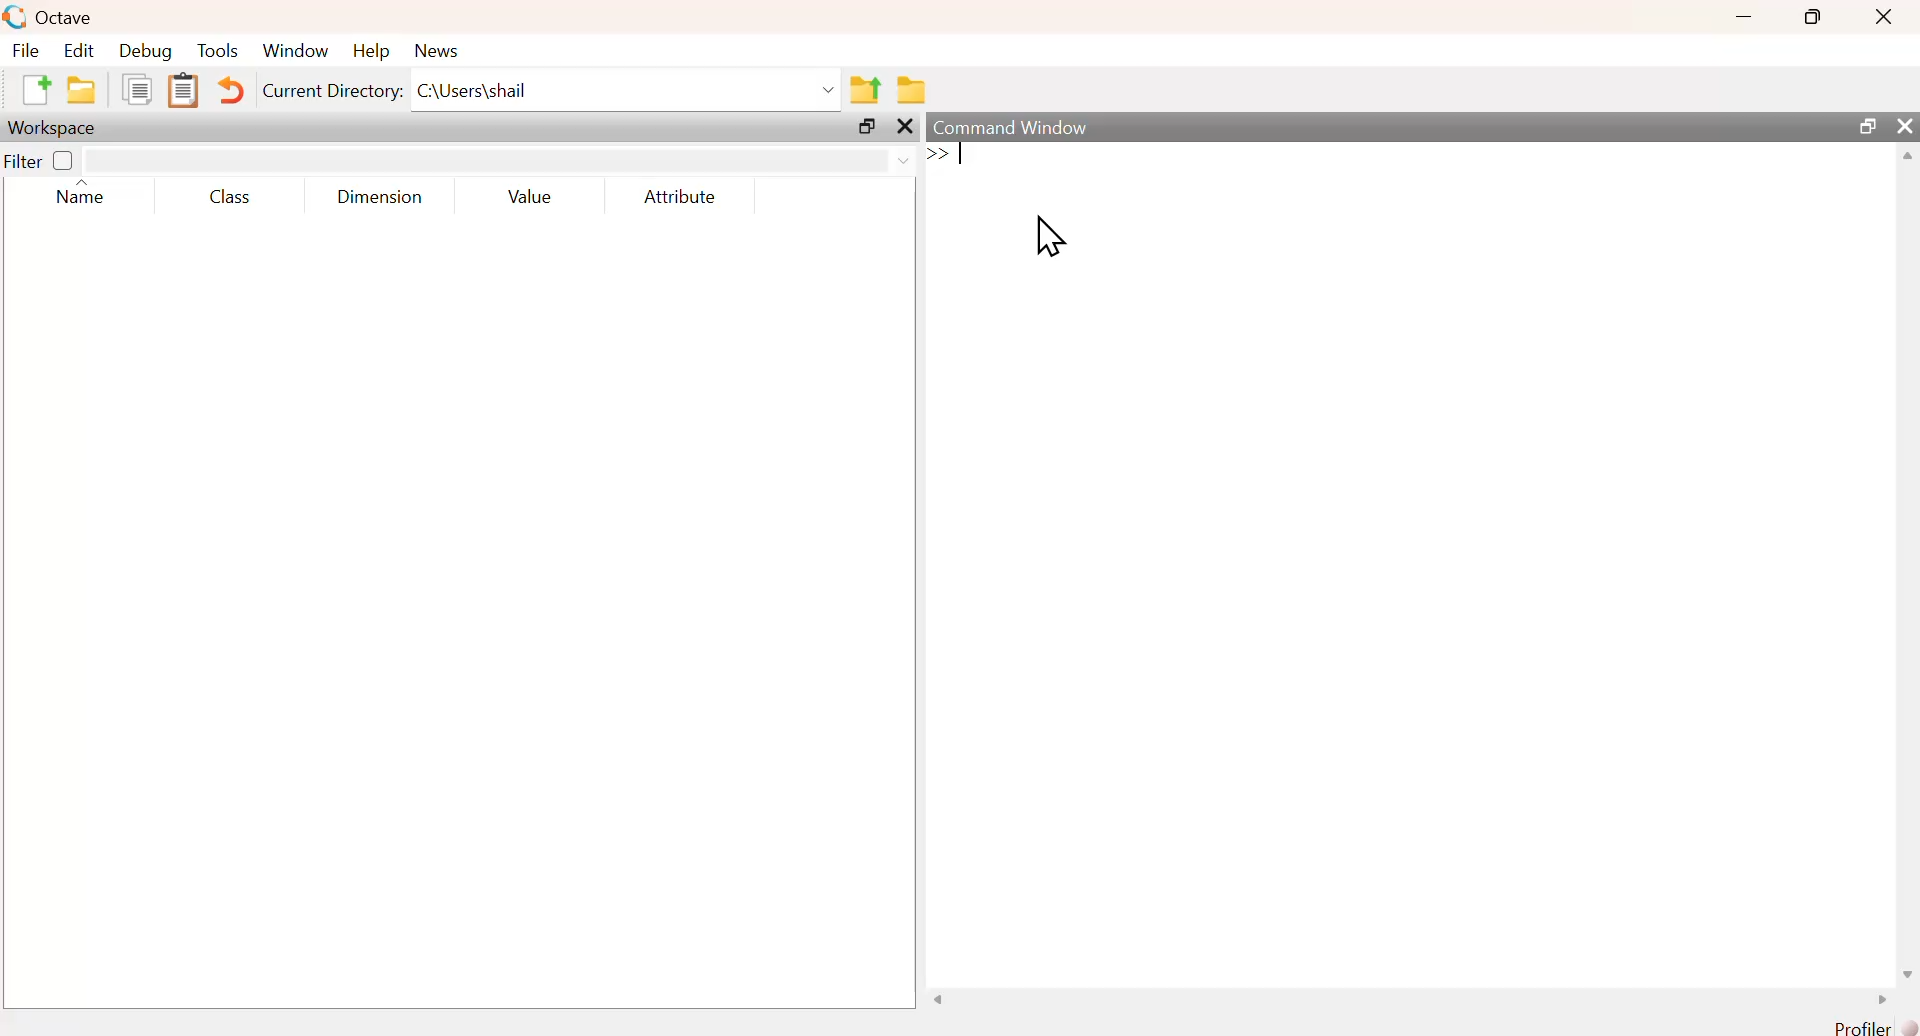 This screenshot has width=1920, height=1036. Describe the element at coordinates (78, 51) in the screenshot. I see `Edit` at that location.